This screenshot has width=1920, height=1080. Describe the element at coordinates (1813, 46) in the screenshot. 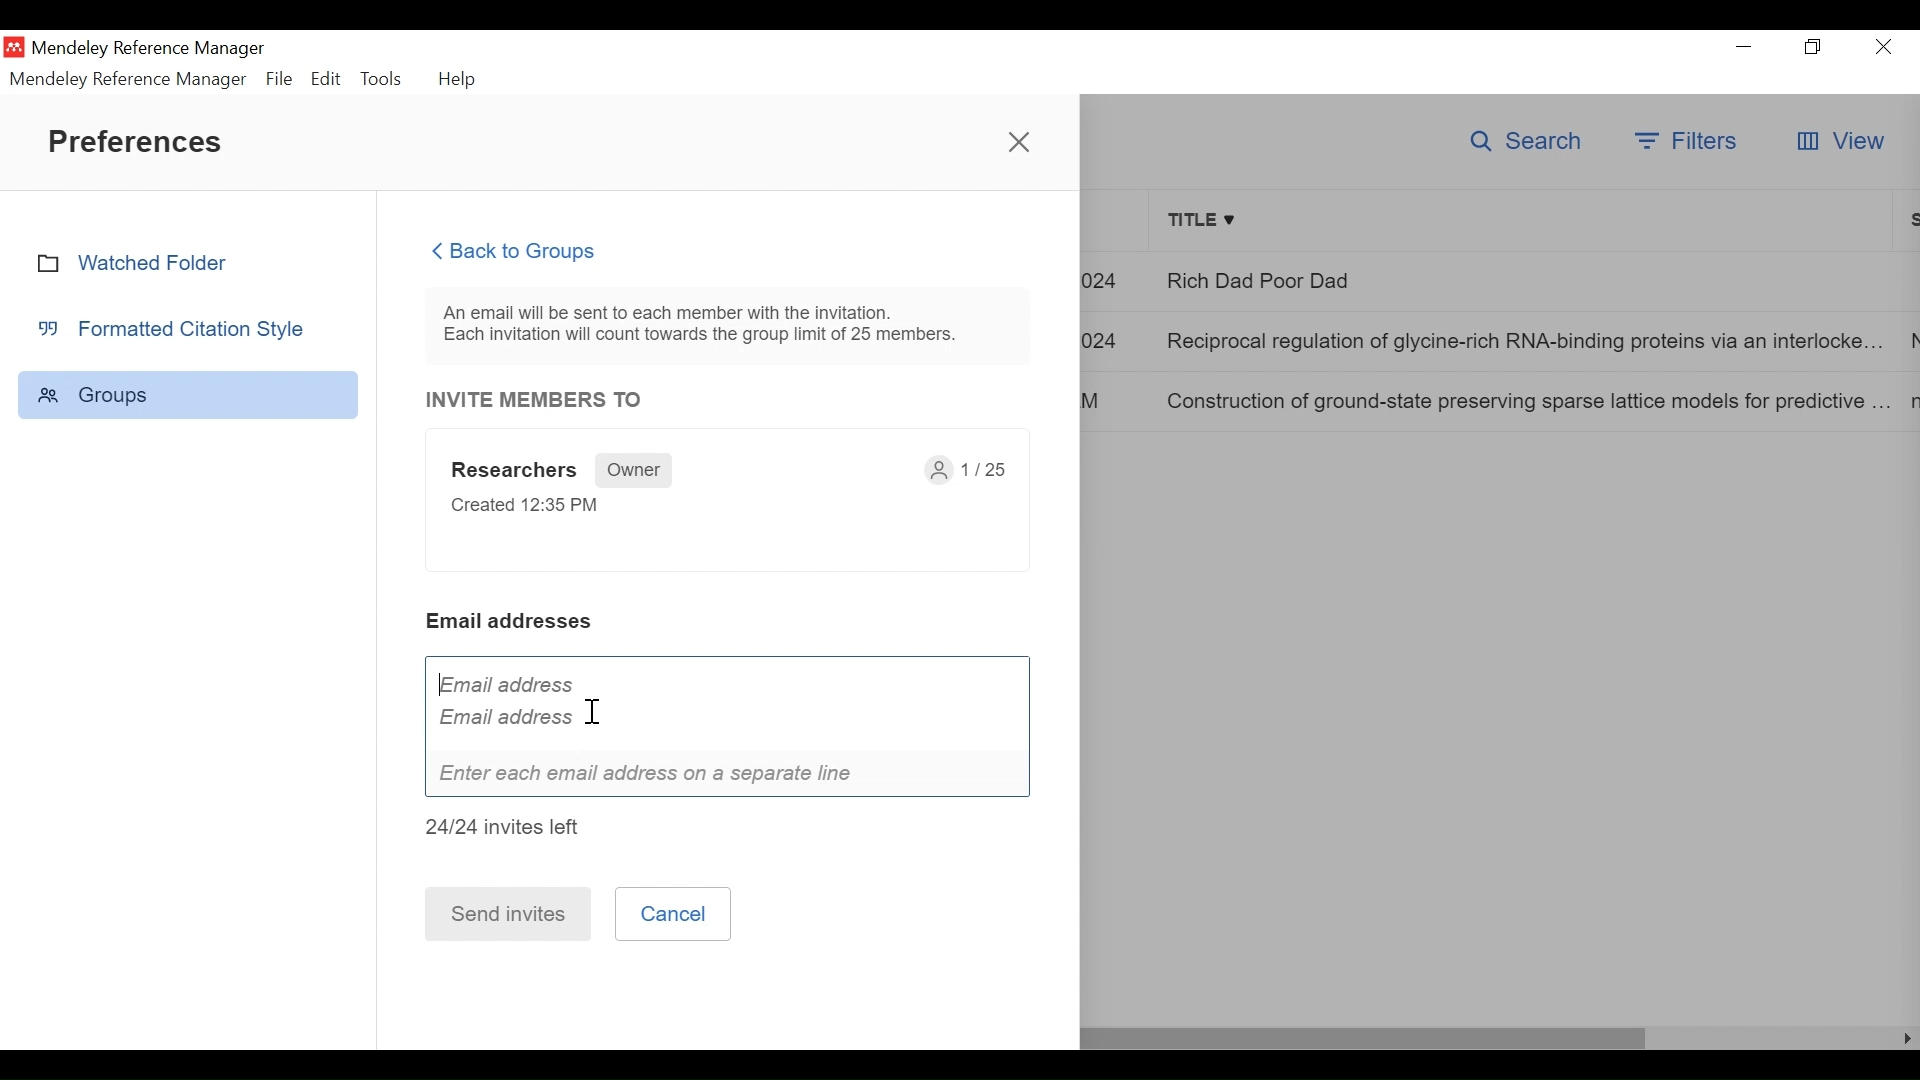

I see `Restore` at that location.